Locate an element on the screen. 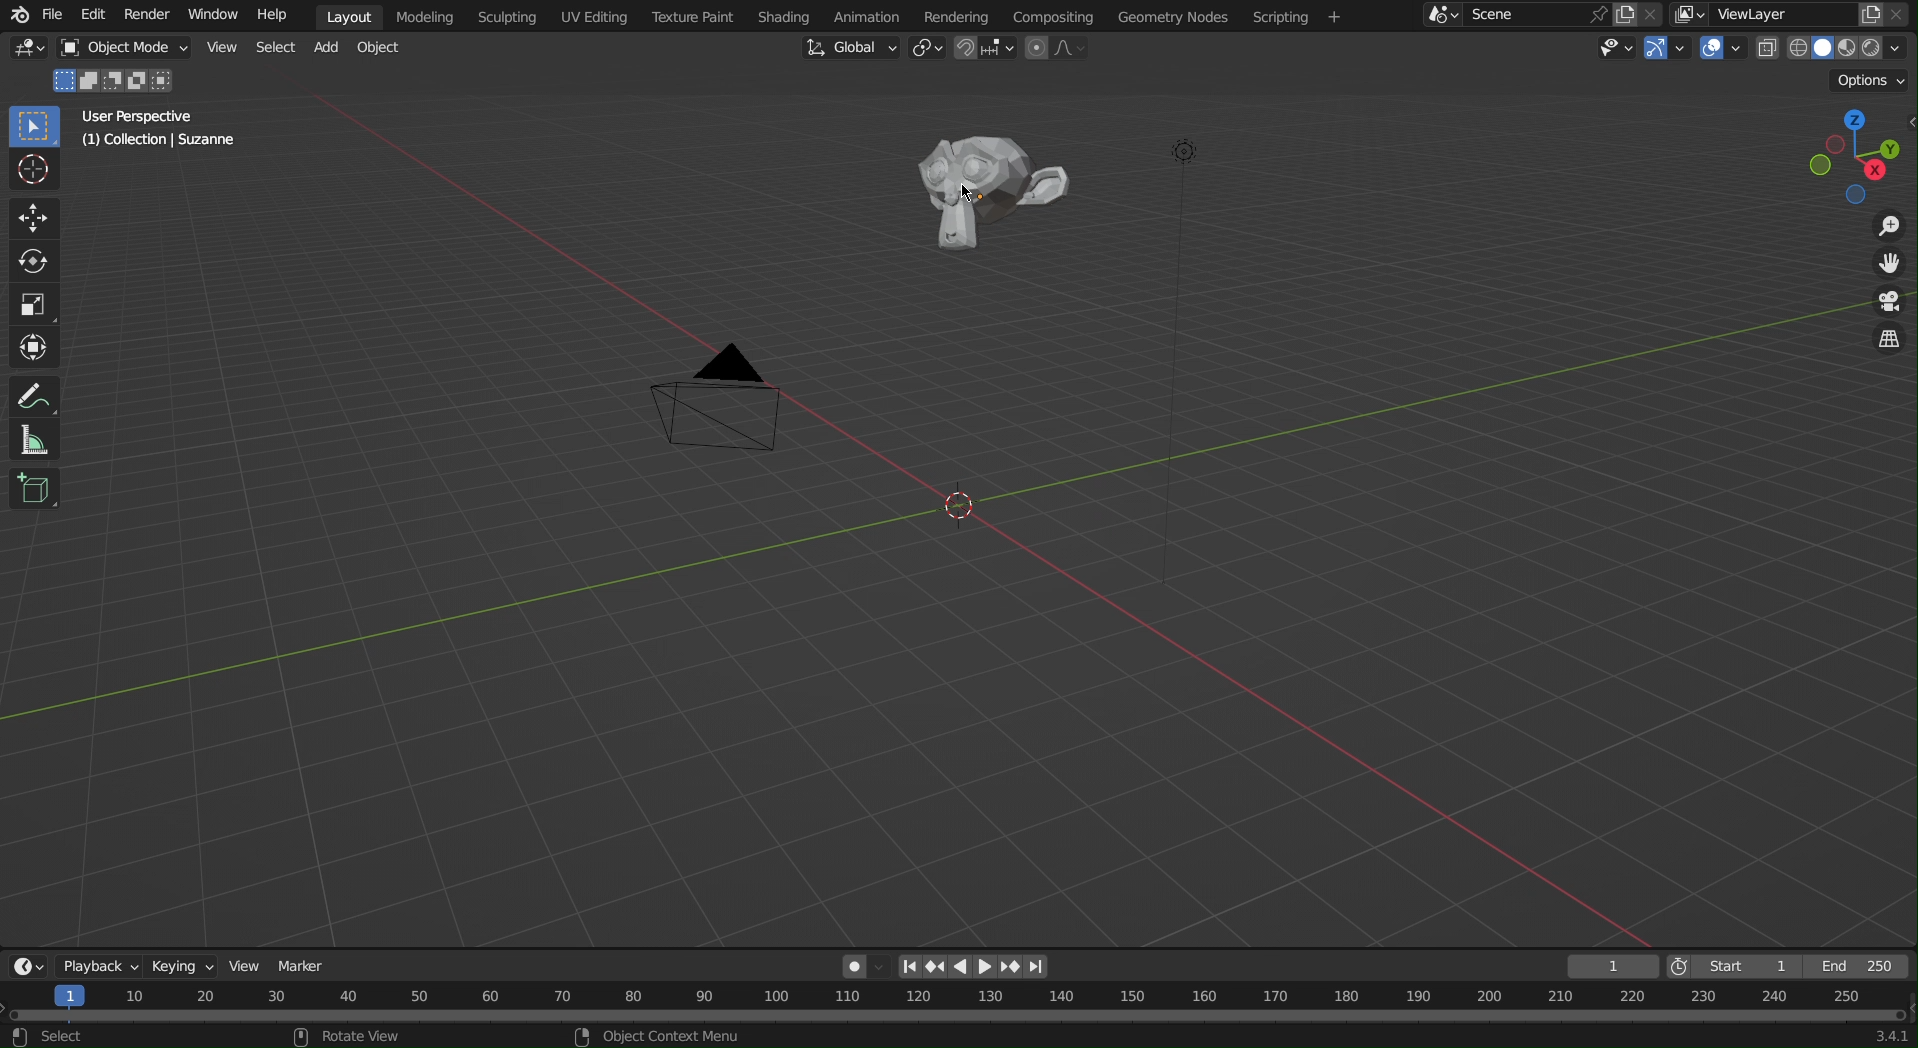  Sculpting is located at coordinates (502, 19).